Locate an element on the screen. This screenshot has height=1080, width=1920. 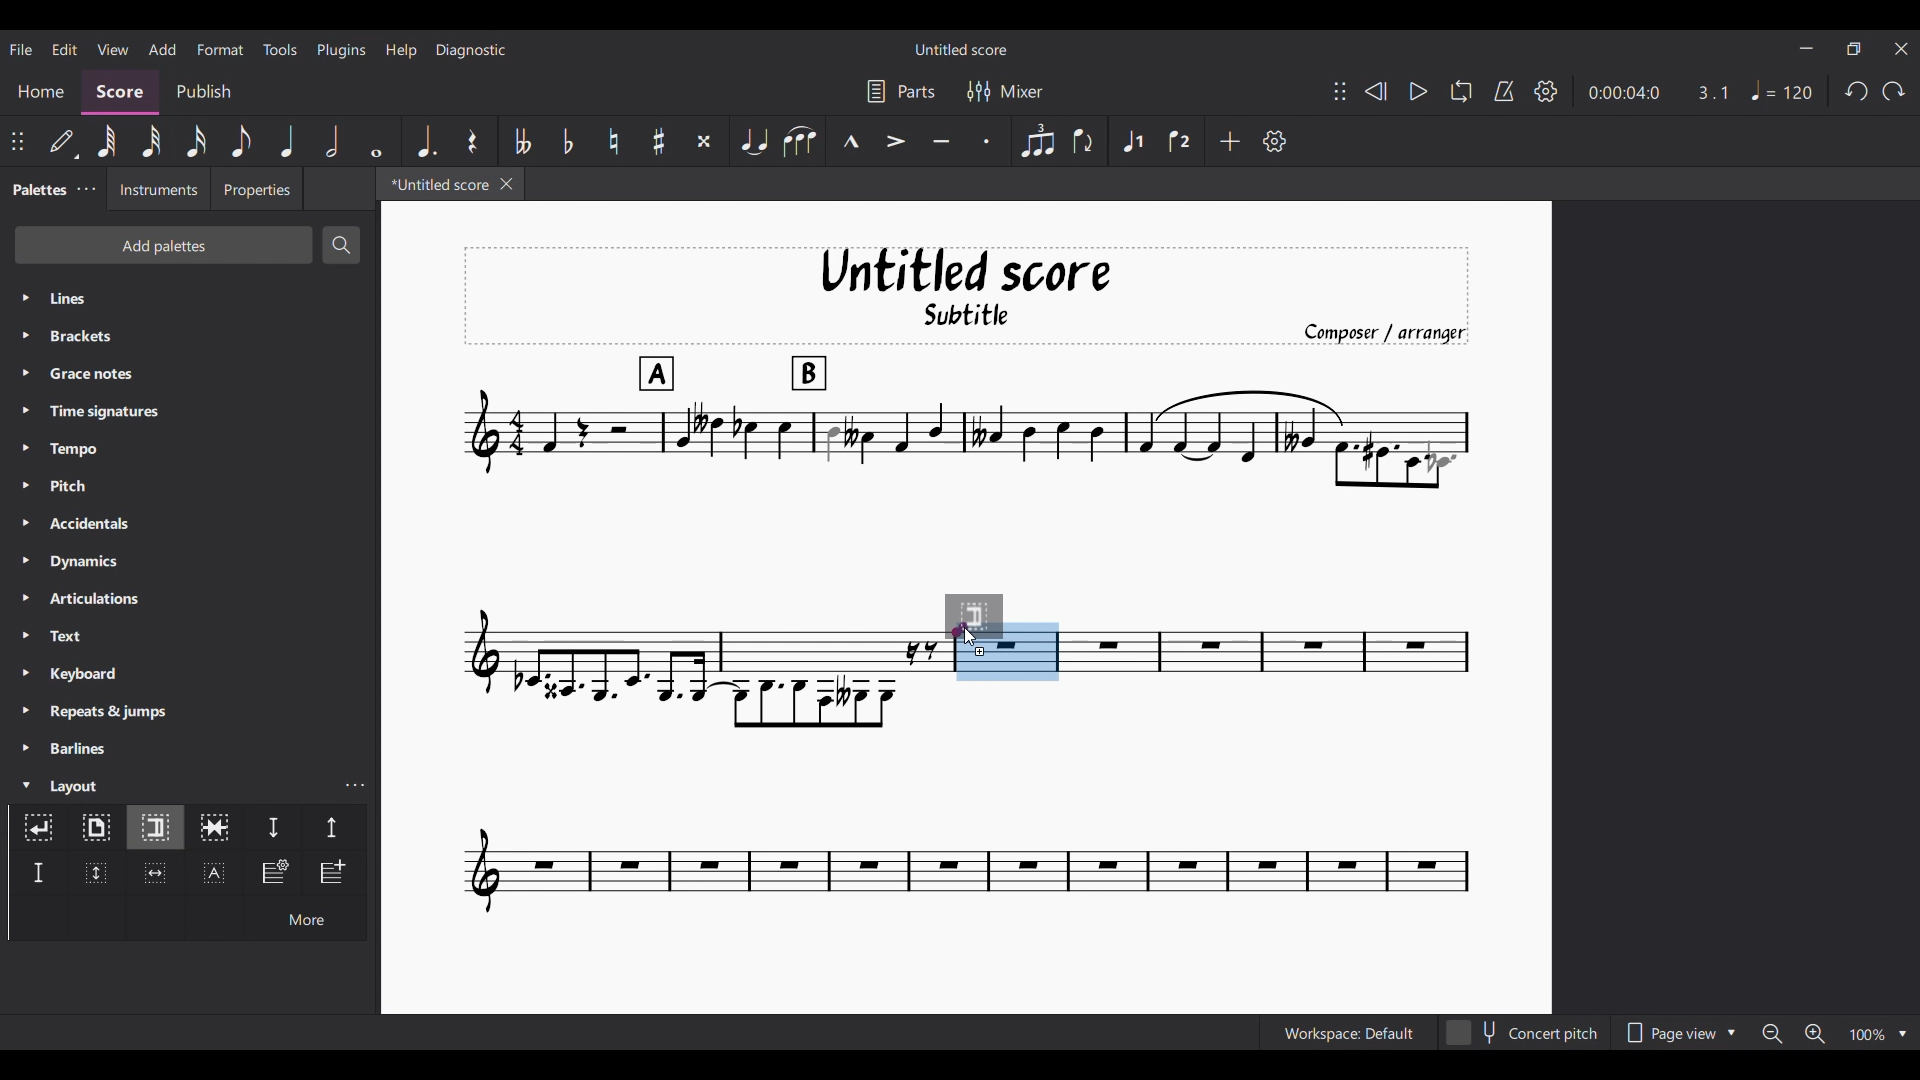
Keep measures on the same system is located at coordinates (214, 827).